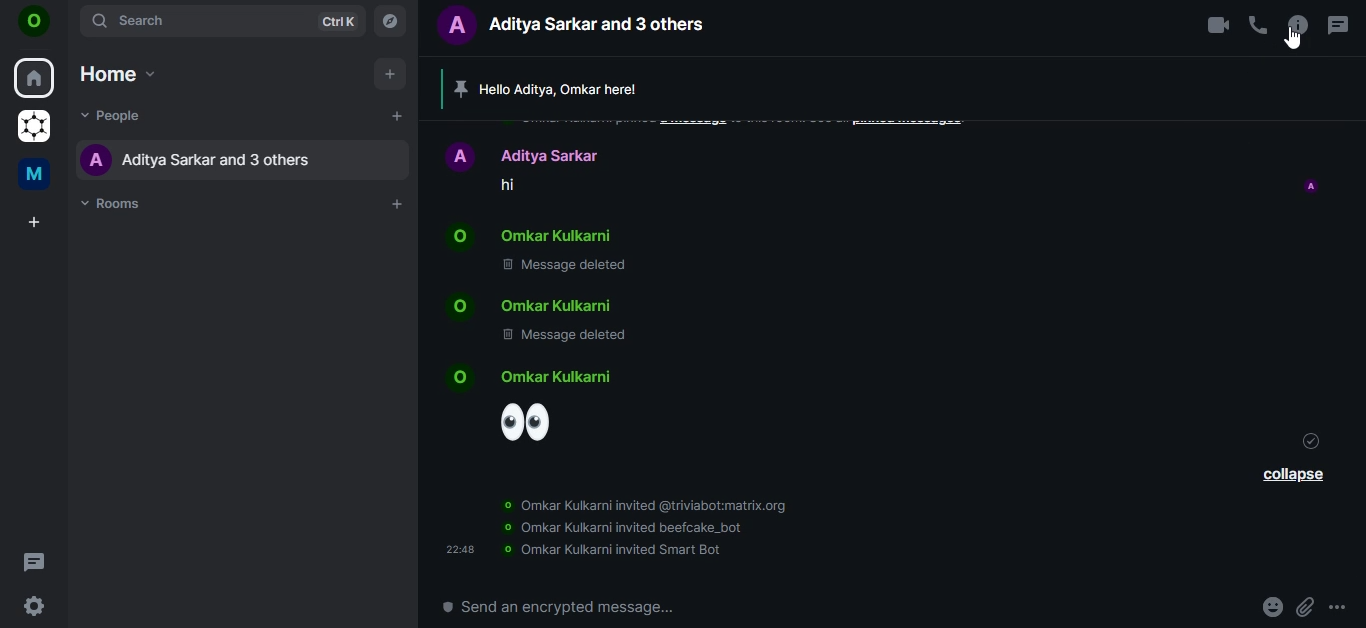  I want to click on voice call, so click(1257, 25).